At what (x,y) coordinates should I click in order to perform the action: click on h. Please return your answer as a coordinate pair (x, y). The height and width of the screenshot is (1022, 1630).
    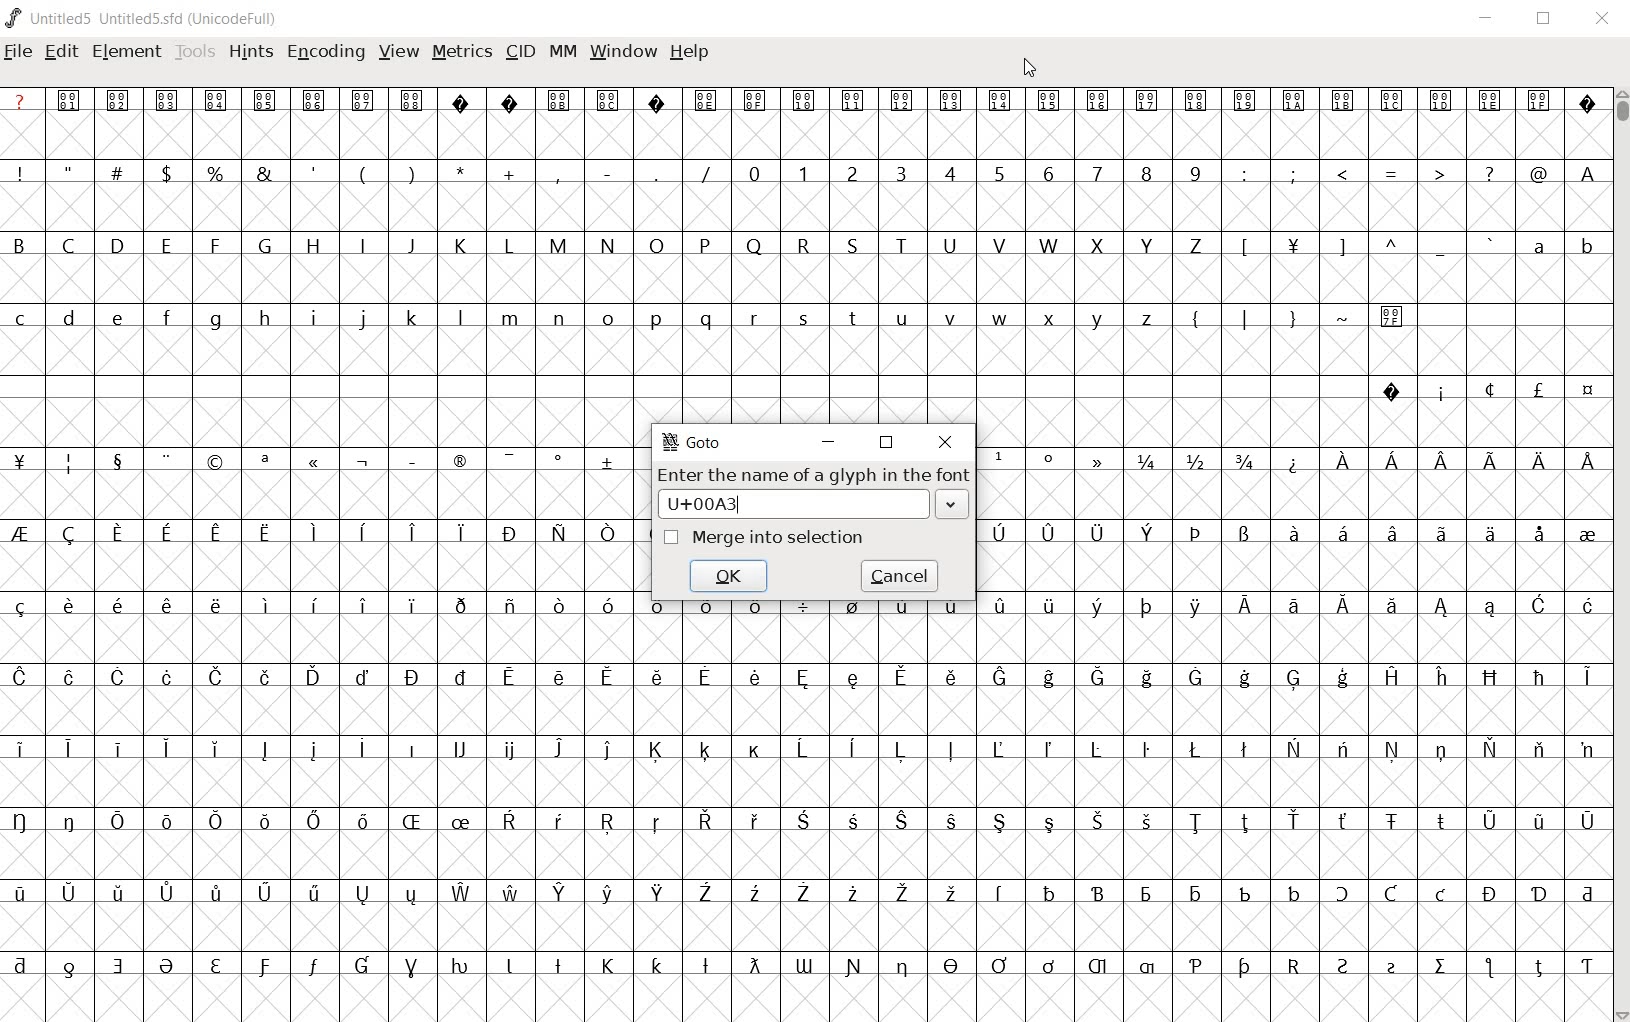
    Looking at the image, I should click on (266, 318).